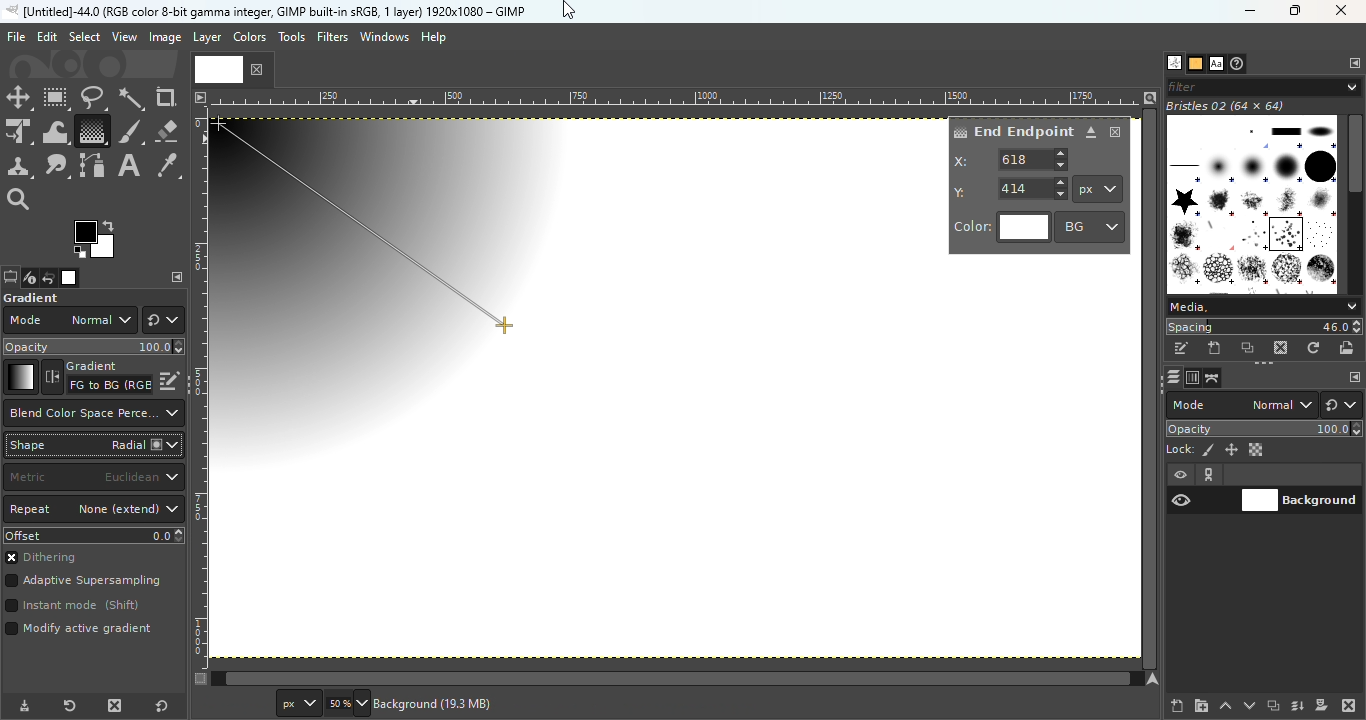  Describe the element at coordinates (1322, 705) in the screenshot. I see `Add a mask that allows non destructive editing of transperency` at that location.